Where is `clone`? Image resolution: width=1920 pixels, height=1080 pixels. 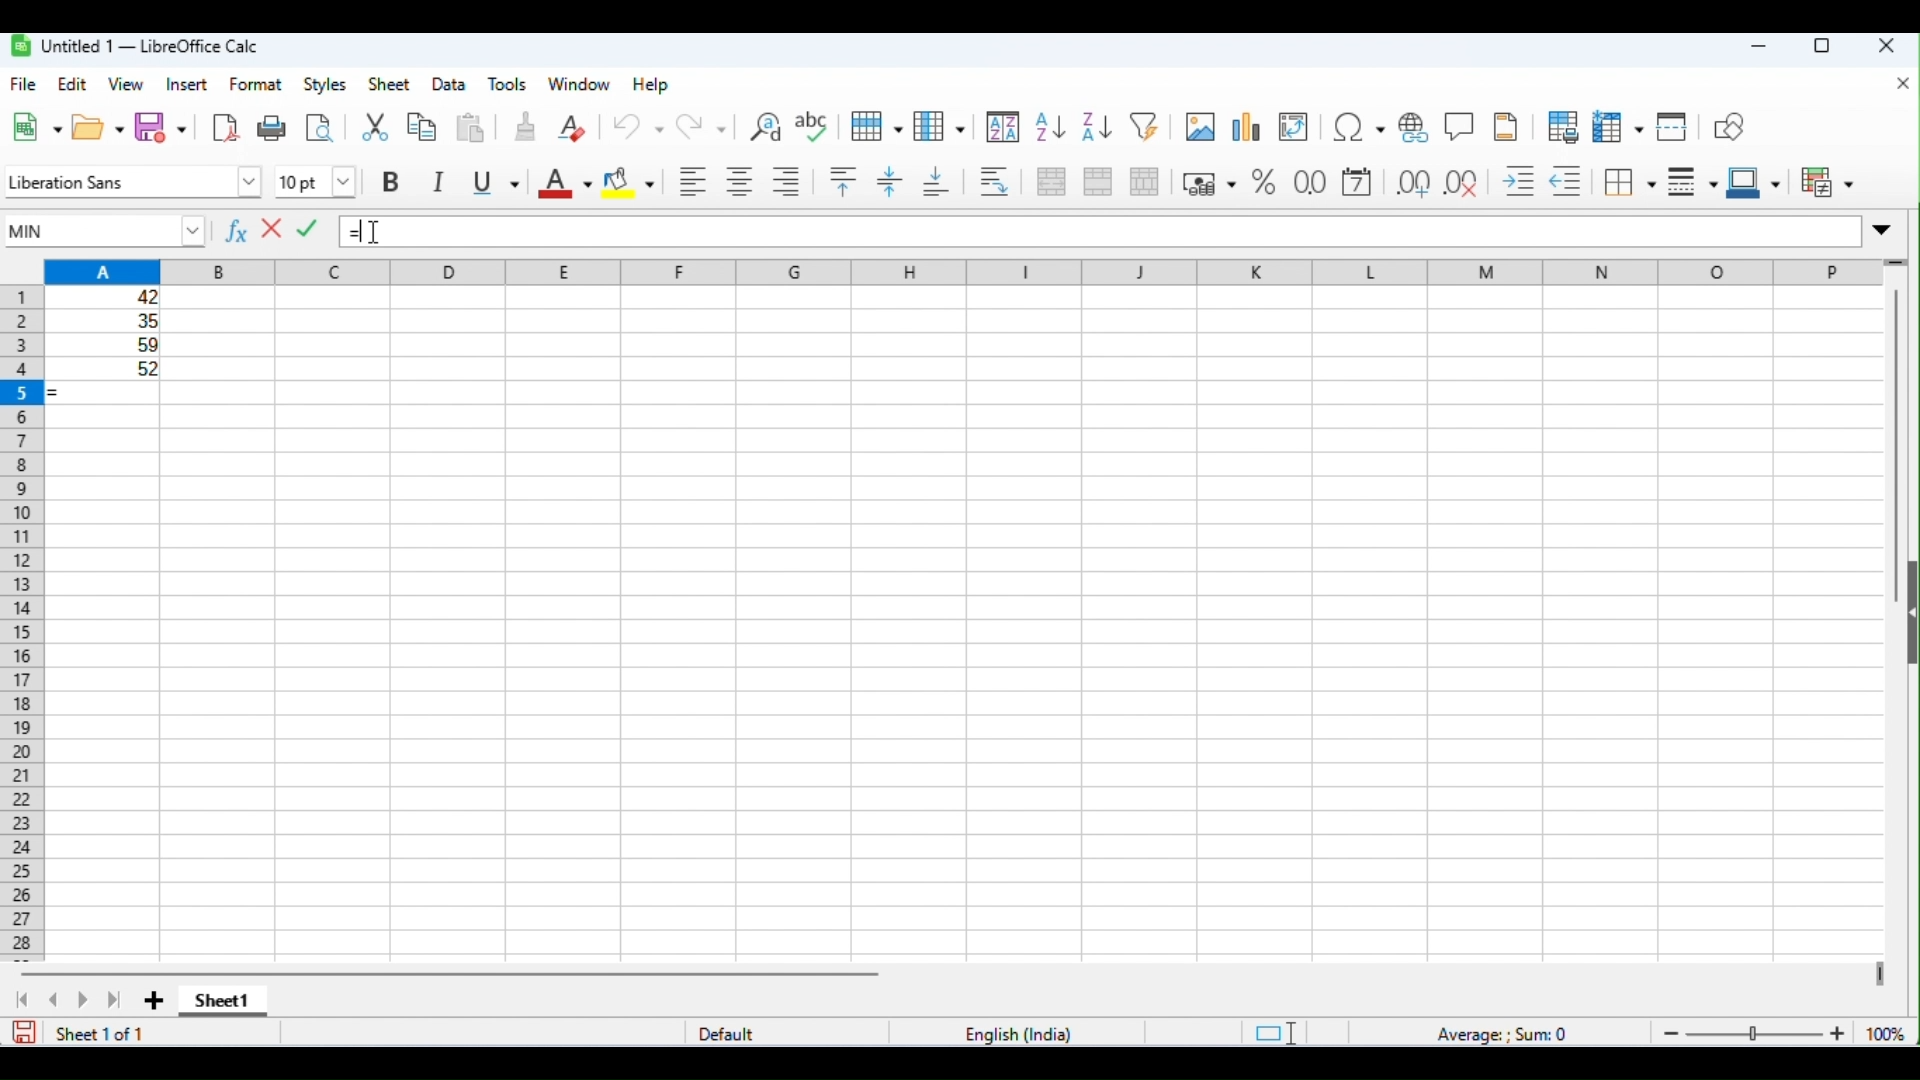
clone is located at coordinates (526, 127).